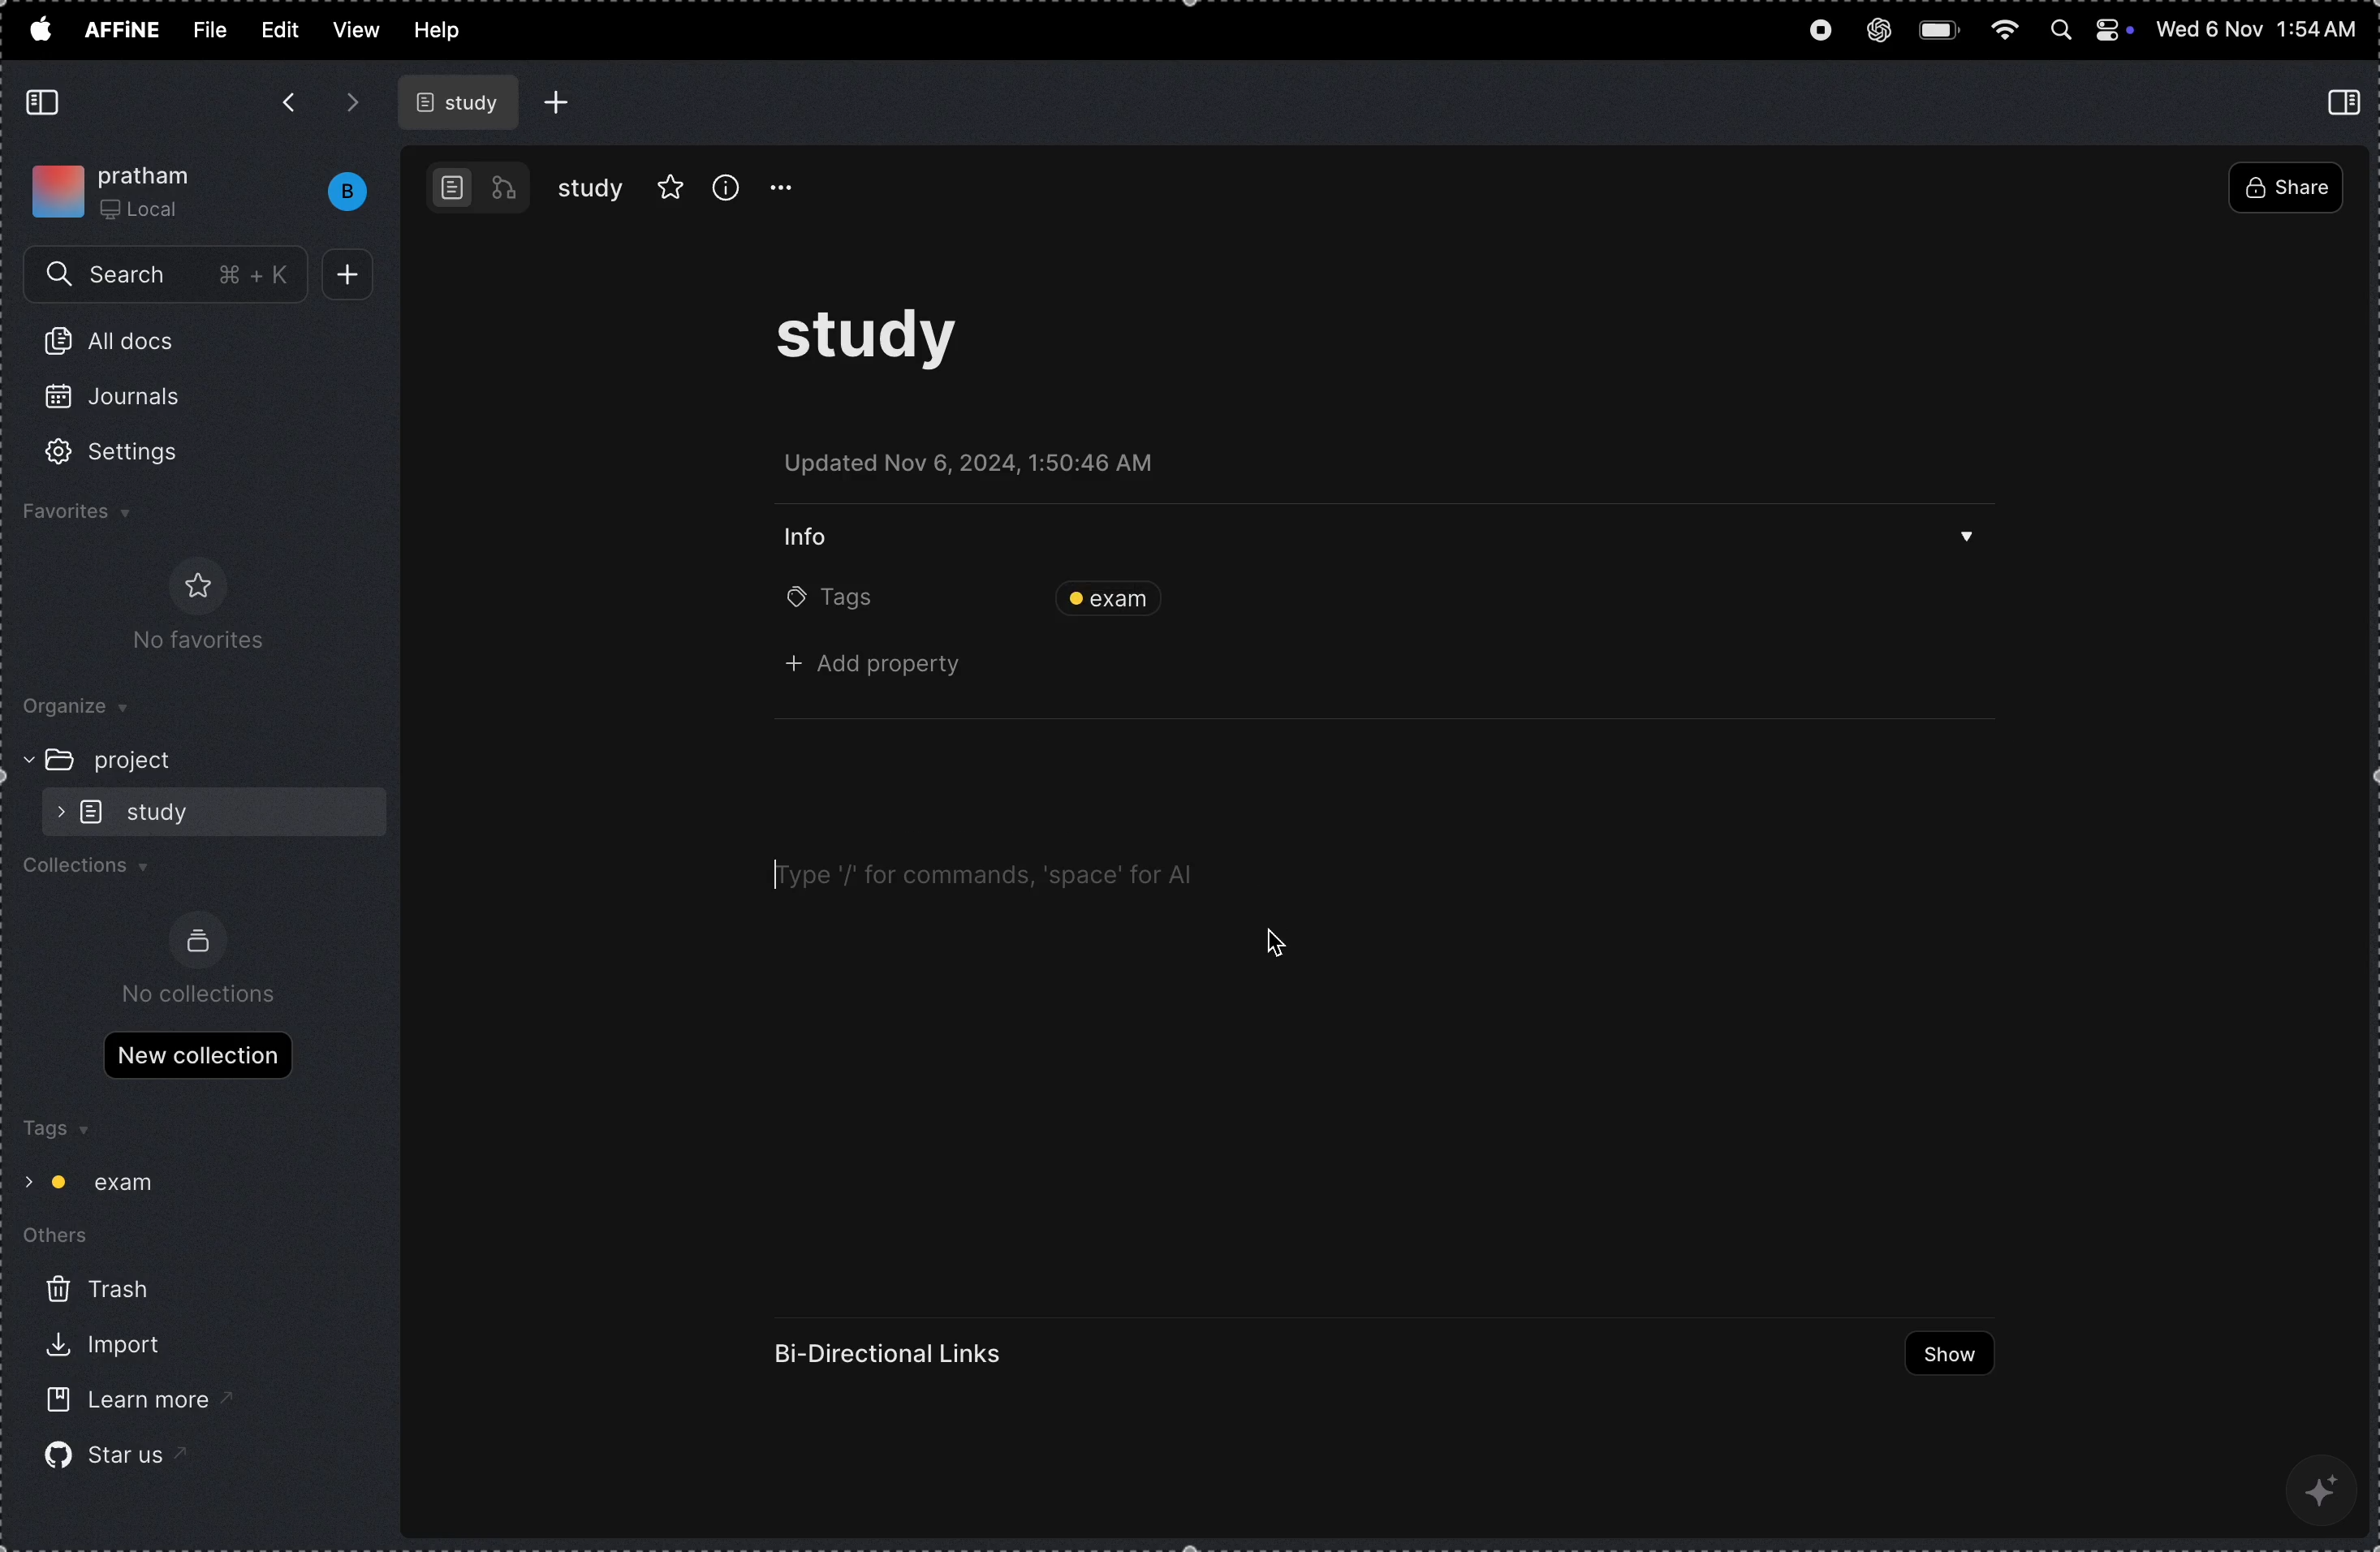 The image size is (2380, 1552). Describe the element at coordinates (2348, 101) in the screenshot. I see `collapse side bar` at that location.